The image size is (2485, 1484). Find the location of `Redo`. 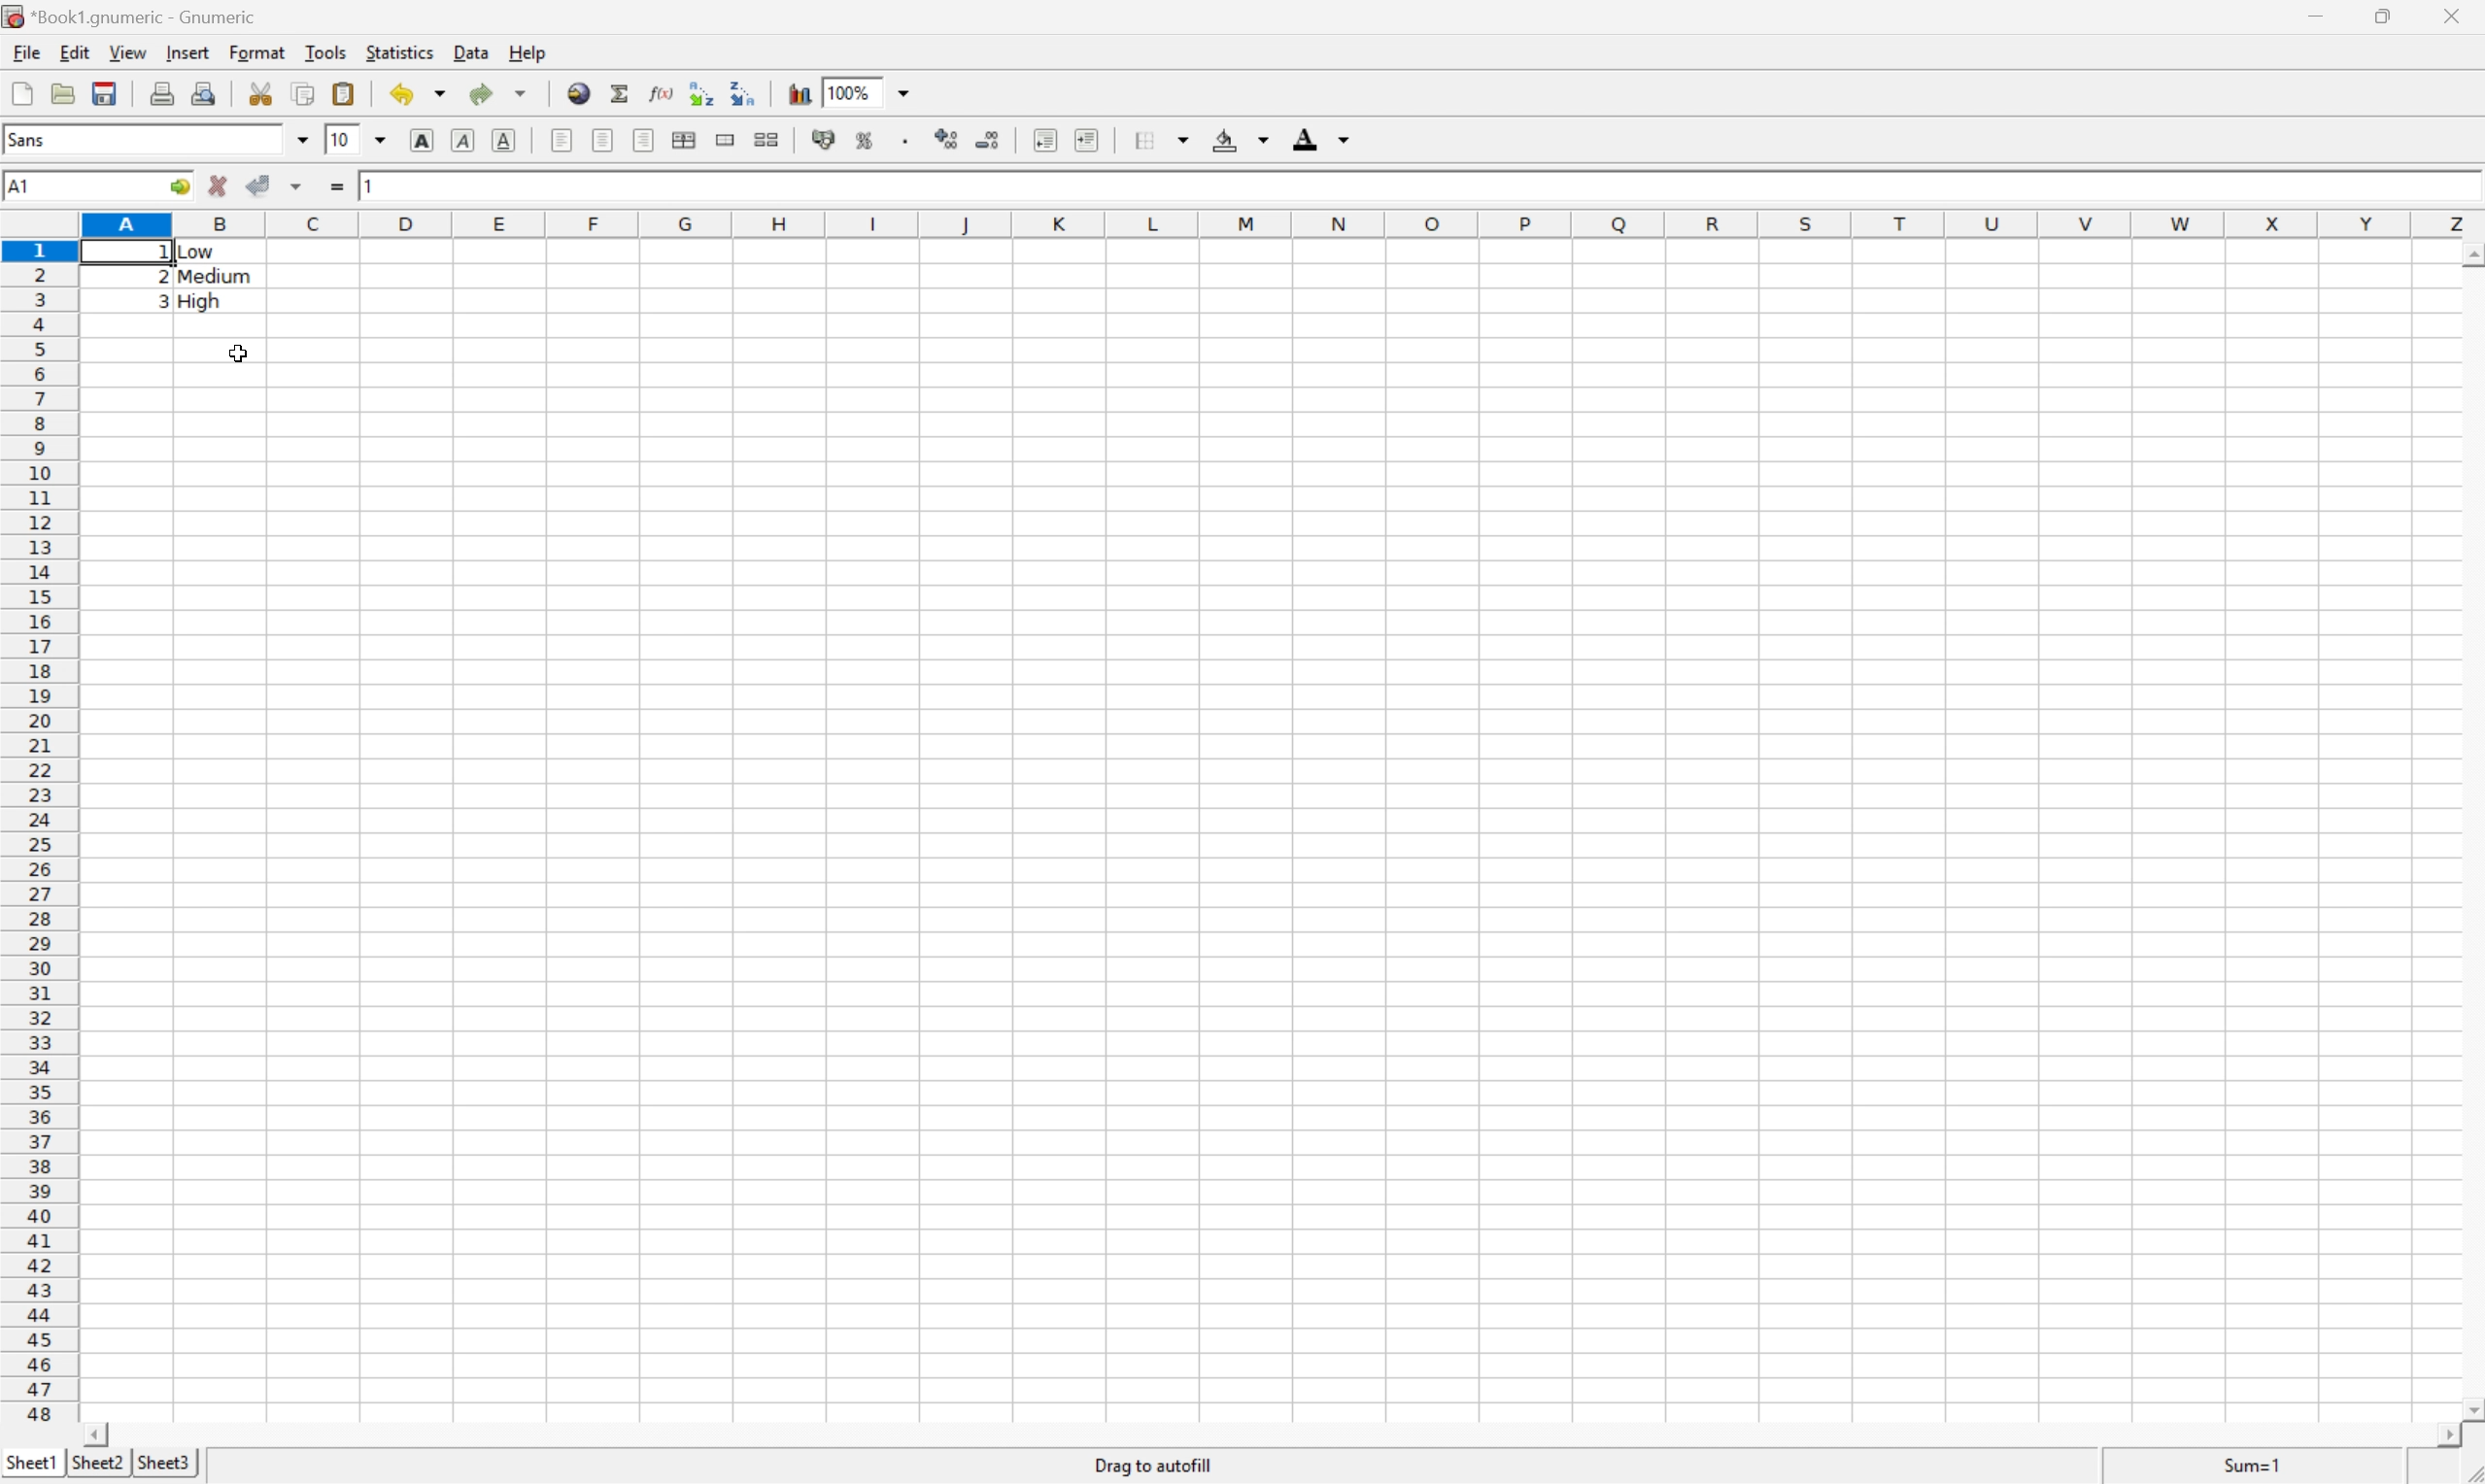

Redo is located at coordinates (497, 91).